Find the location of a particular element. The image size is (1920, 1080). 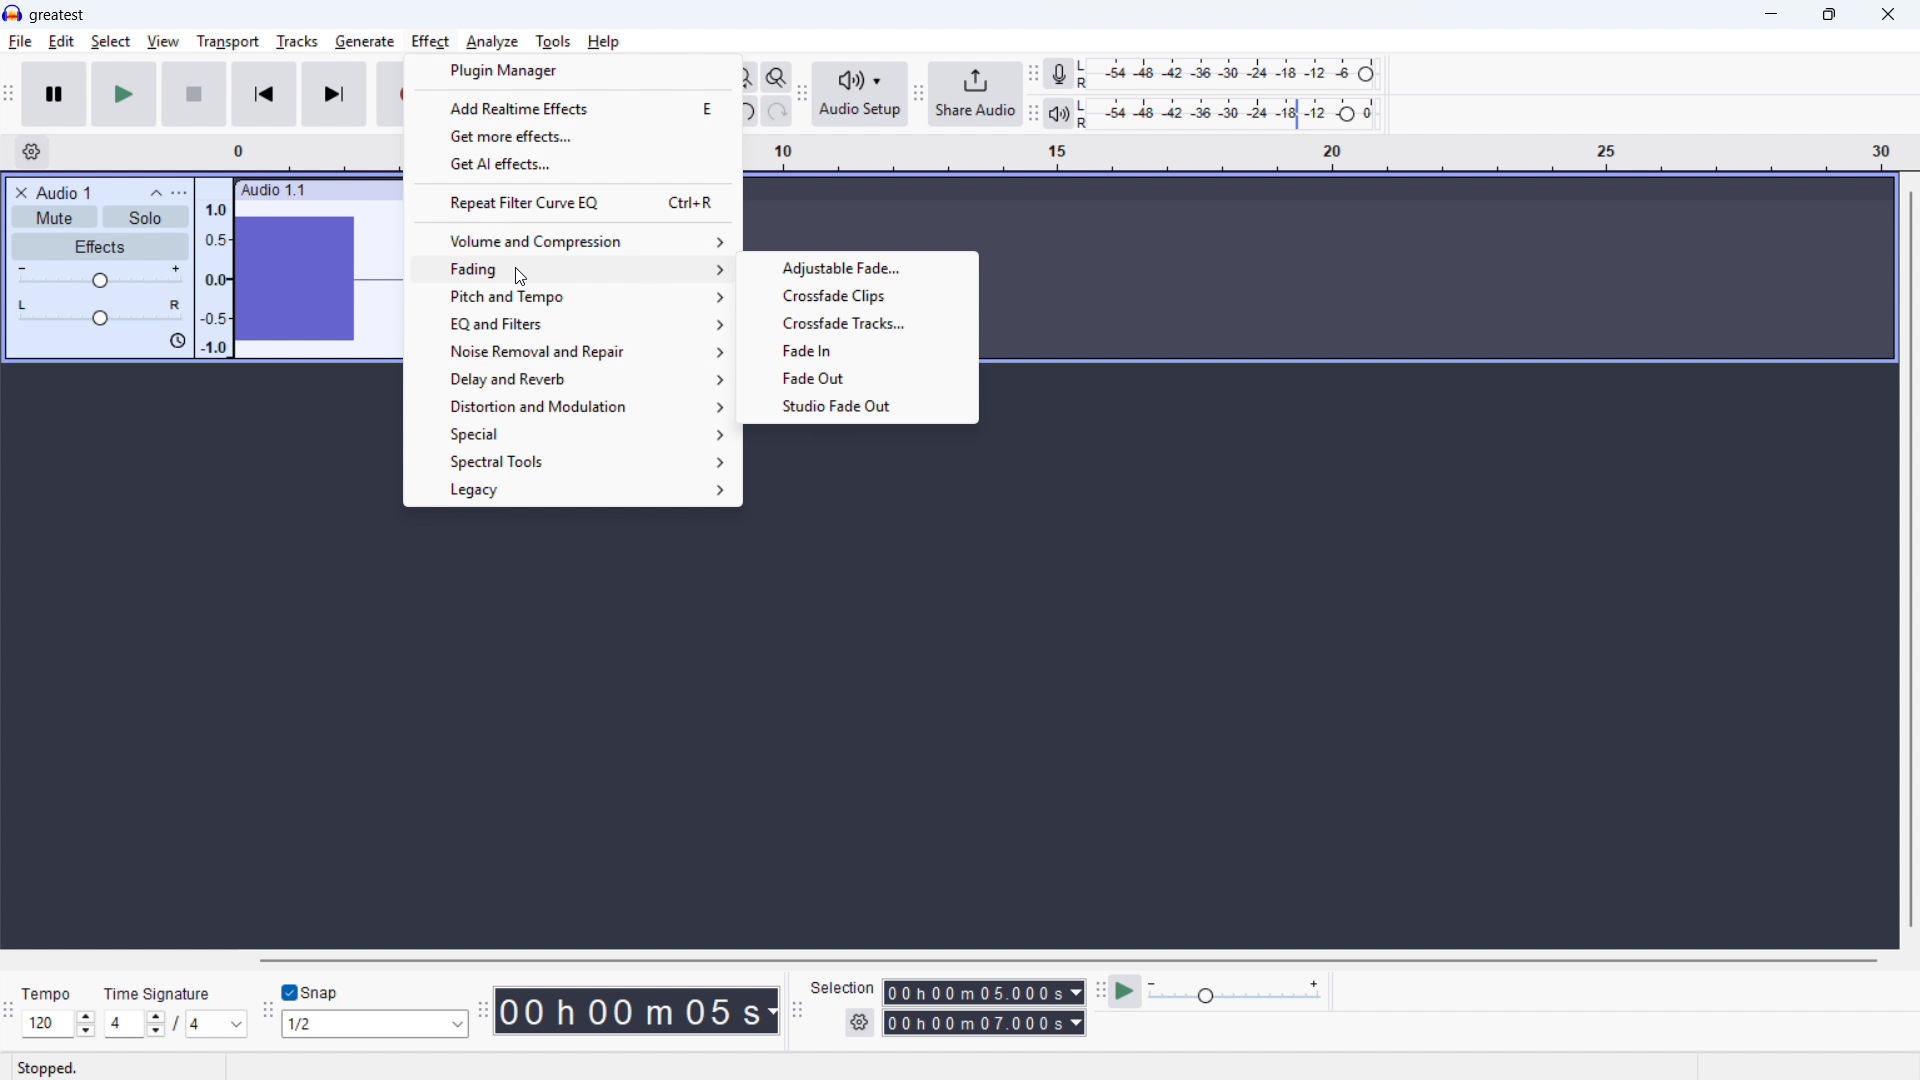

E Q and filters  is located at coordinates (574, 324).